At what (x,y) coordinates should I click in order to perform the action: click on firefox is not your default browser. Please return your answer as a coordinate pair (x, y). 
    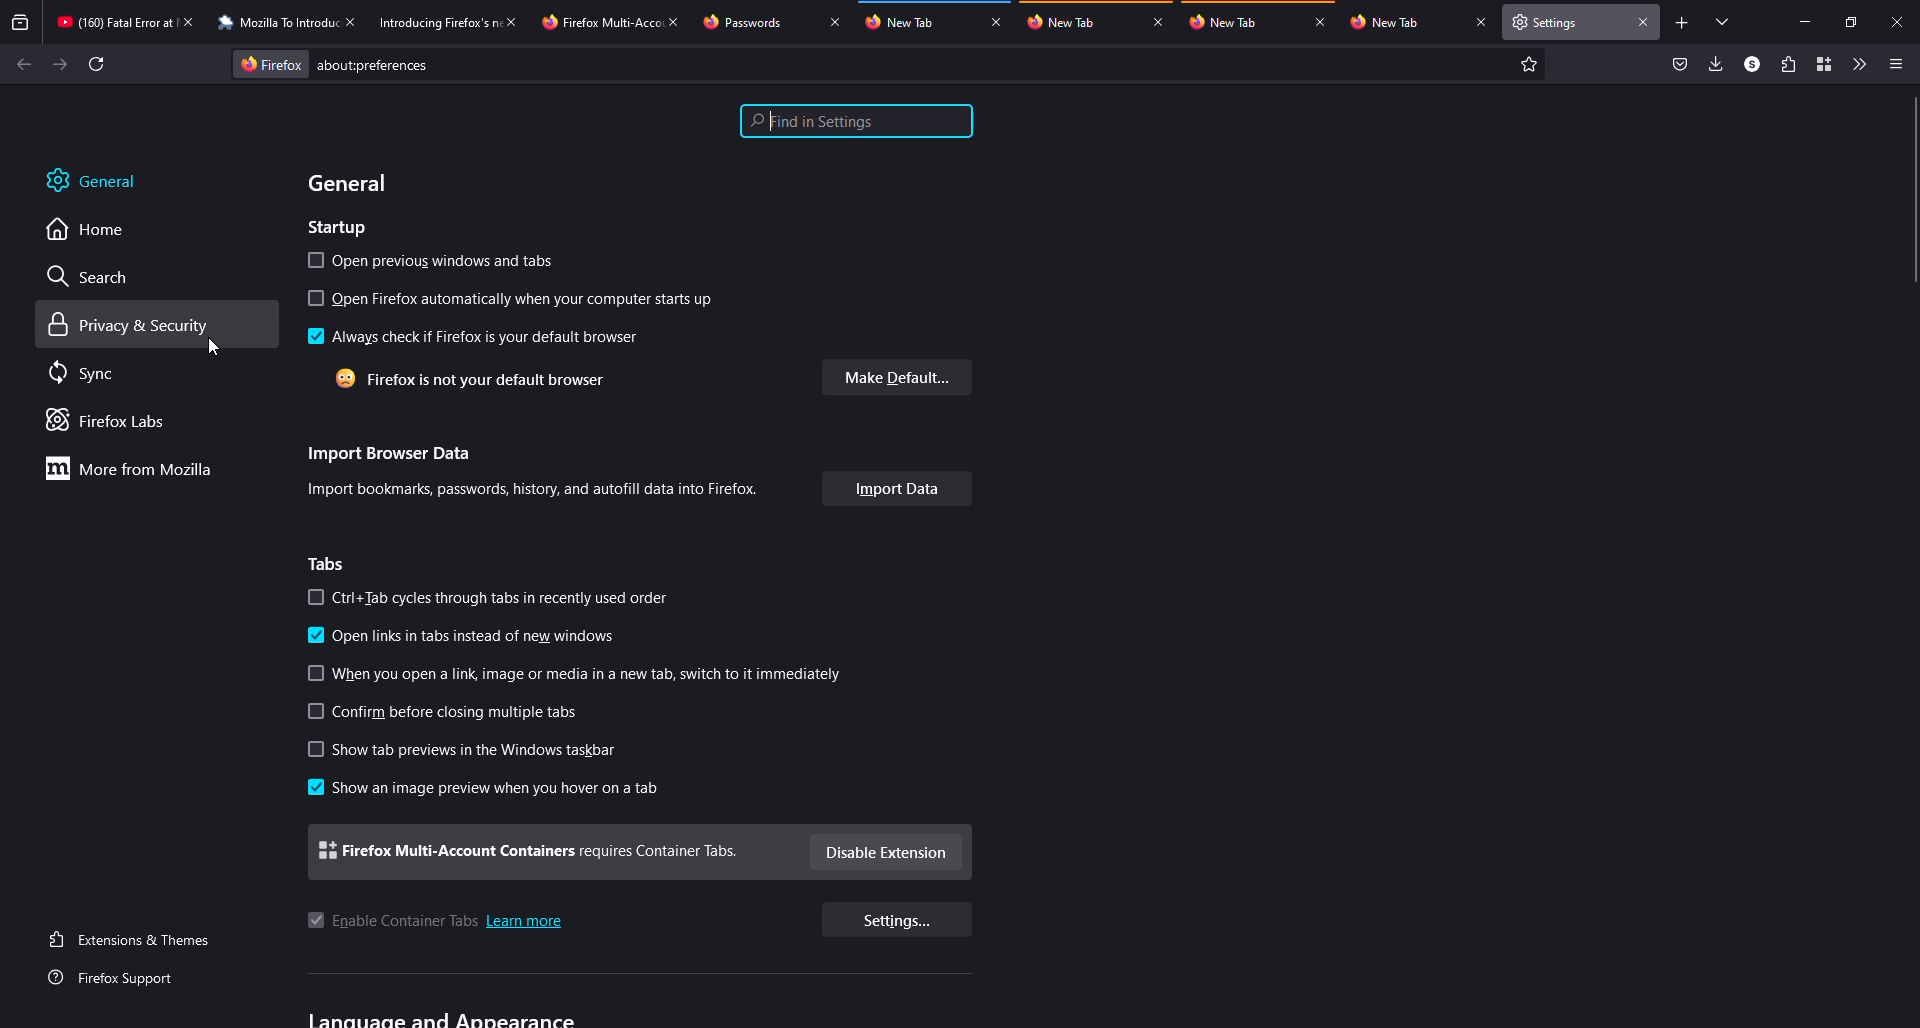
    Looking at the image, I should click on (477, 379).